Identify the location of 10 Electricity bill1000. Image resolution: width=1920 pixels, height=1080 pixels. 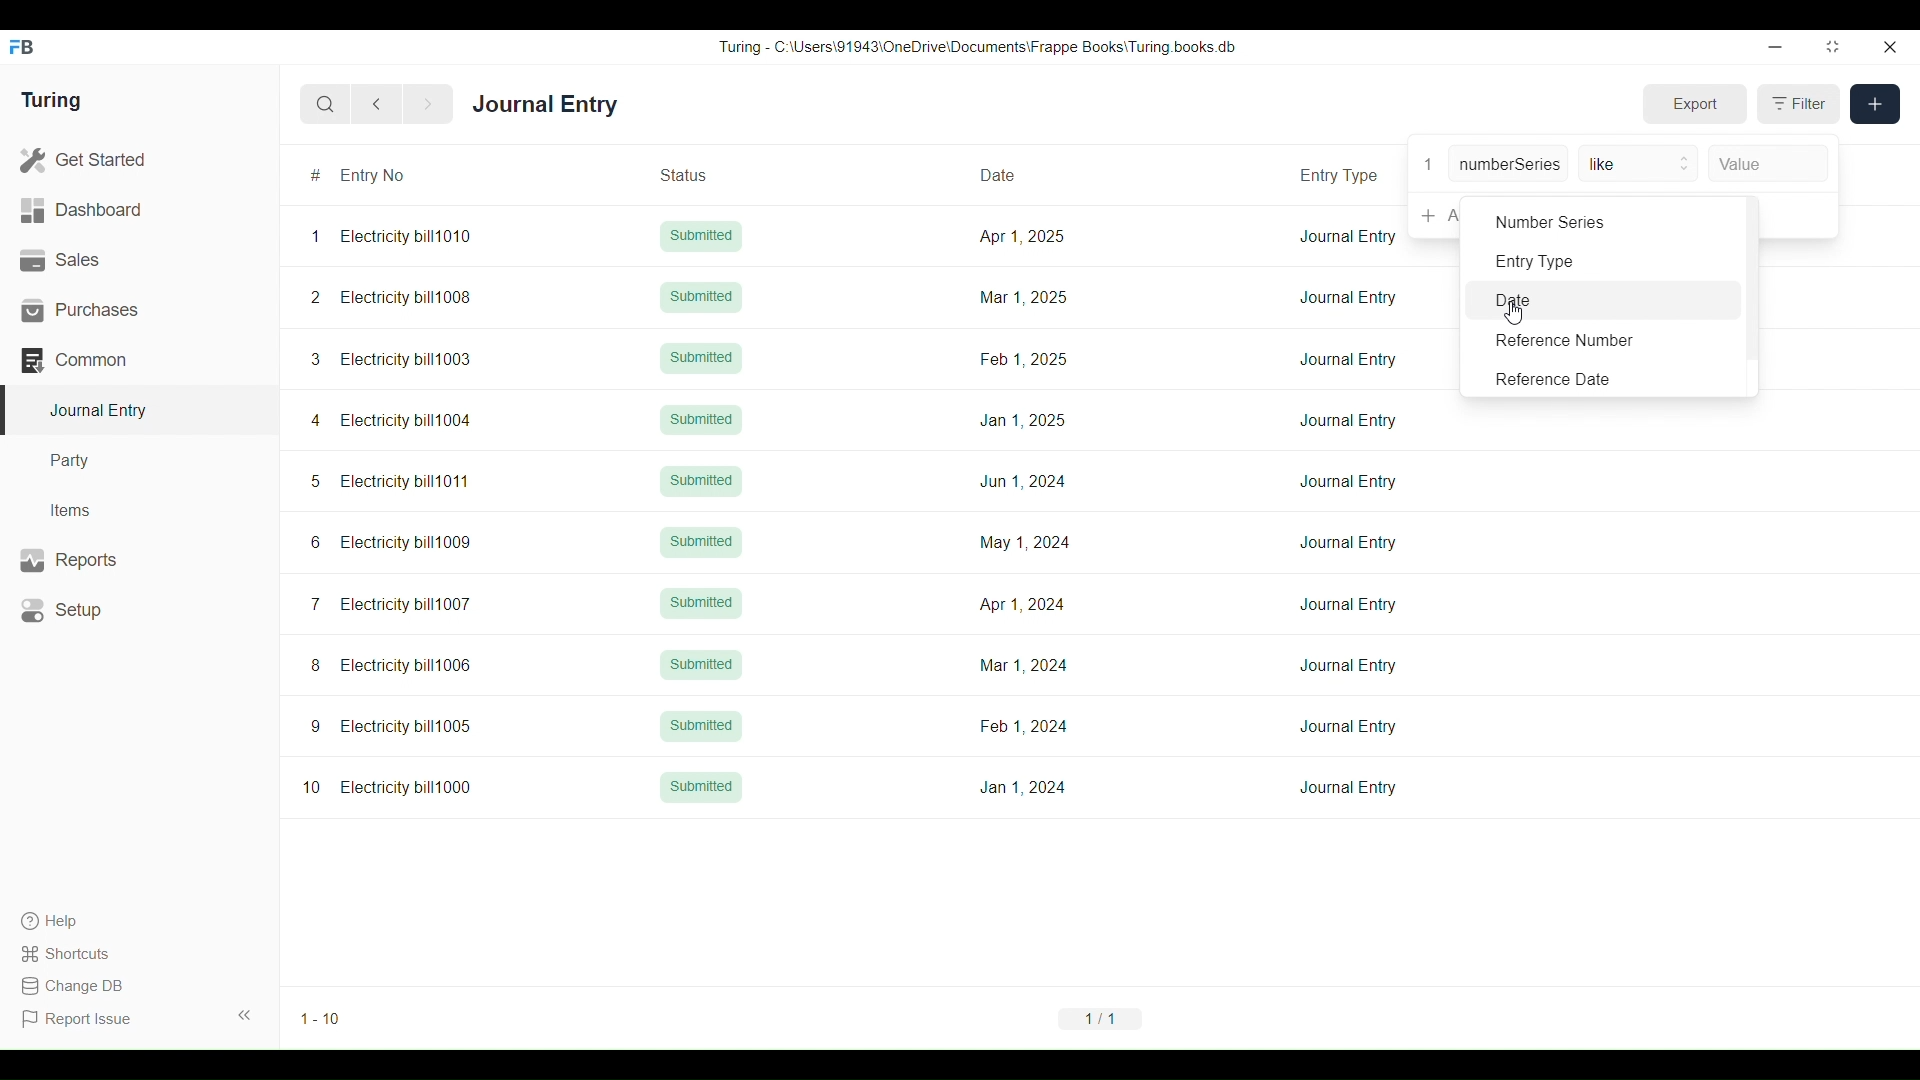
(388, 787).